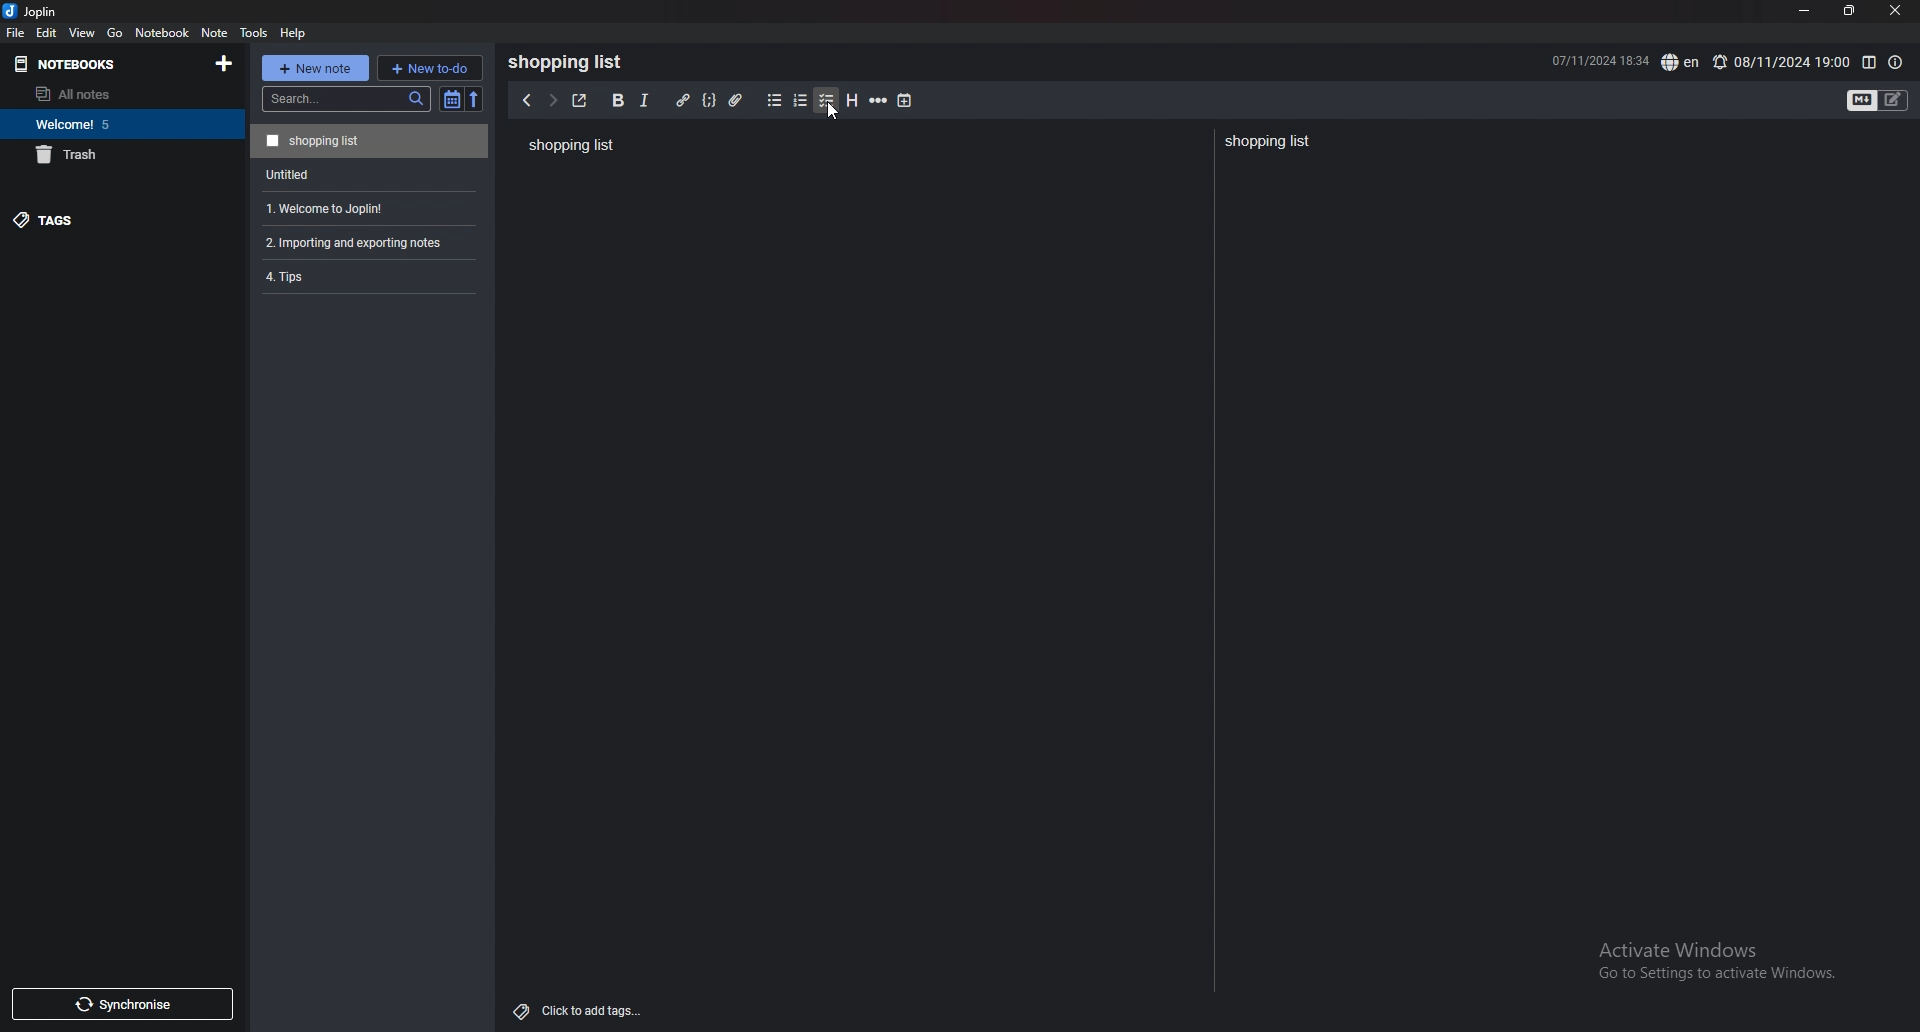  What do you see at coordinates (618, 101) in the screenshot?
I see `bold` at bounding box center [618, 101].